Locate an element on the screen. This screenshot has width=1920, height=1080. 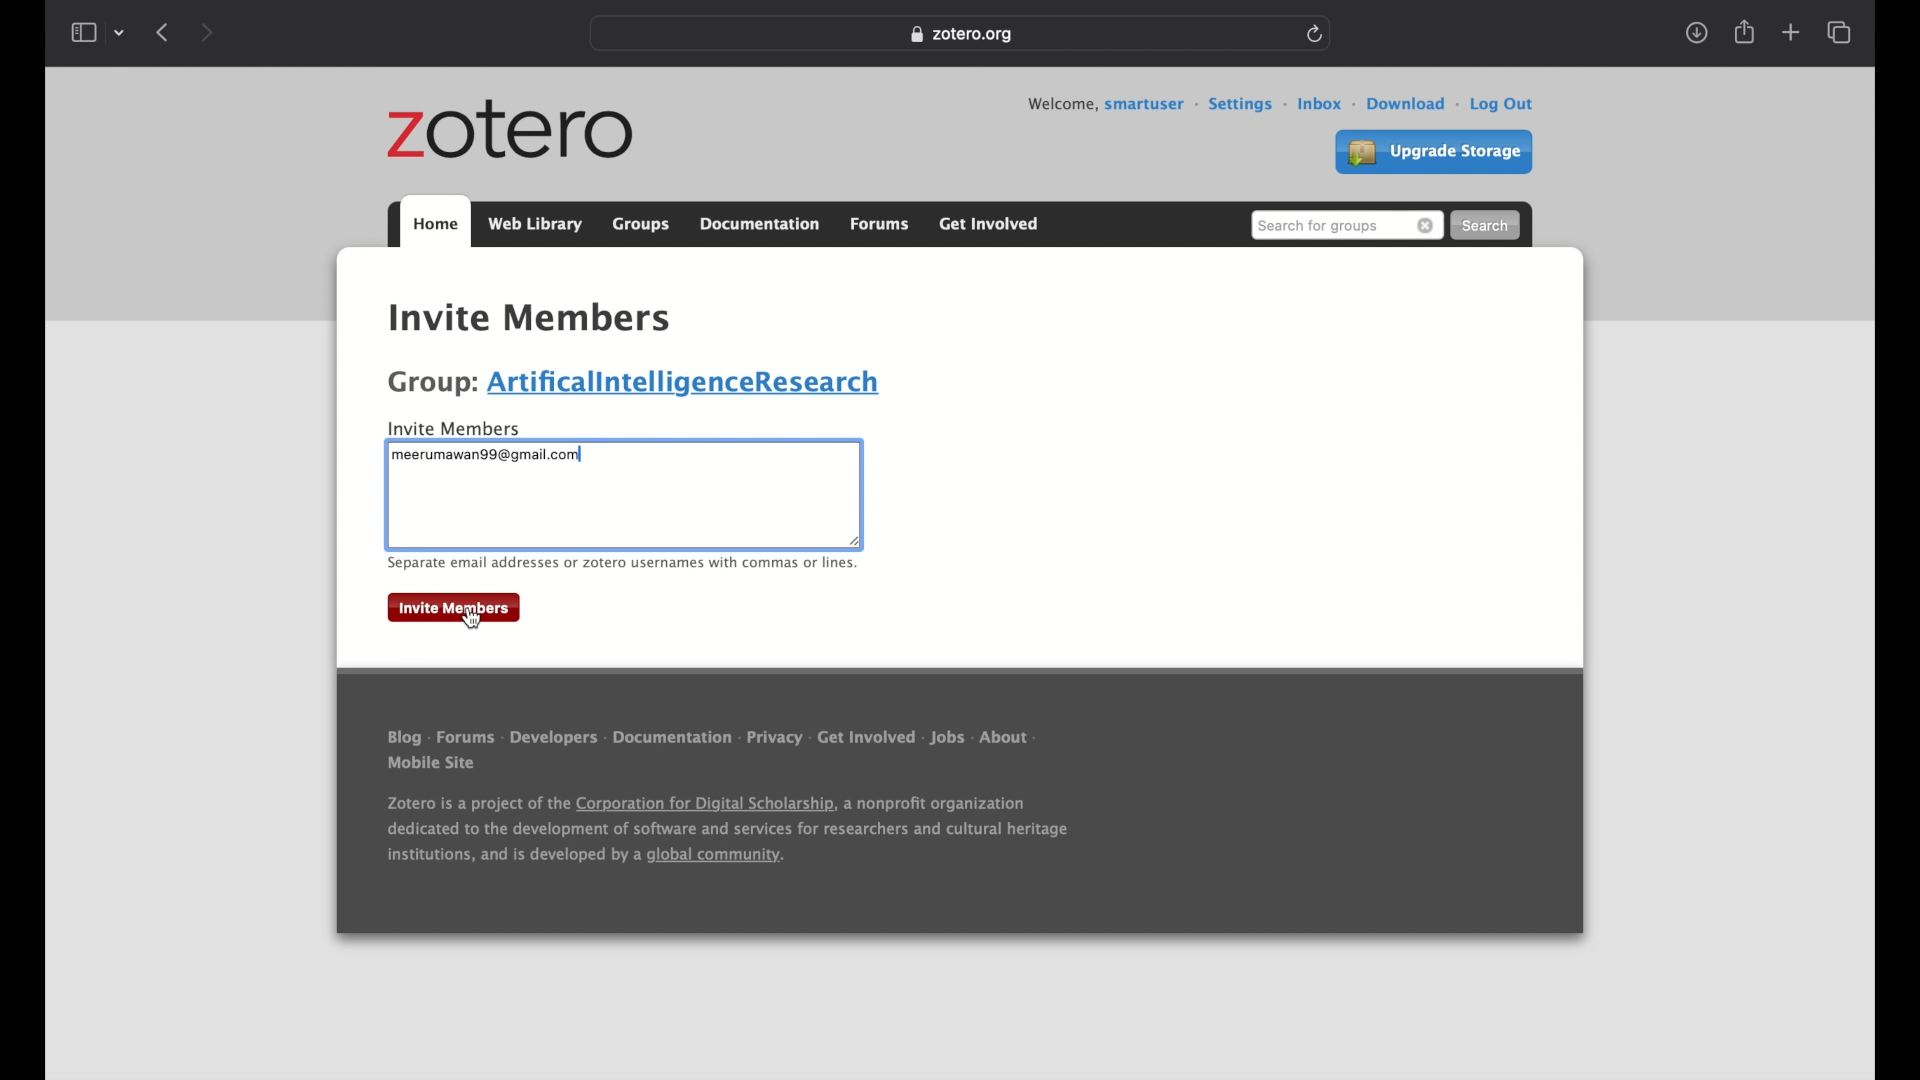
zotero.org is located at coordinates (965, 36).